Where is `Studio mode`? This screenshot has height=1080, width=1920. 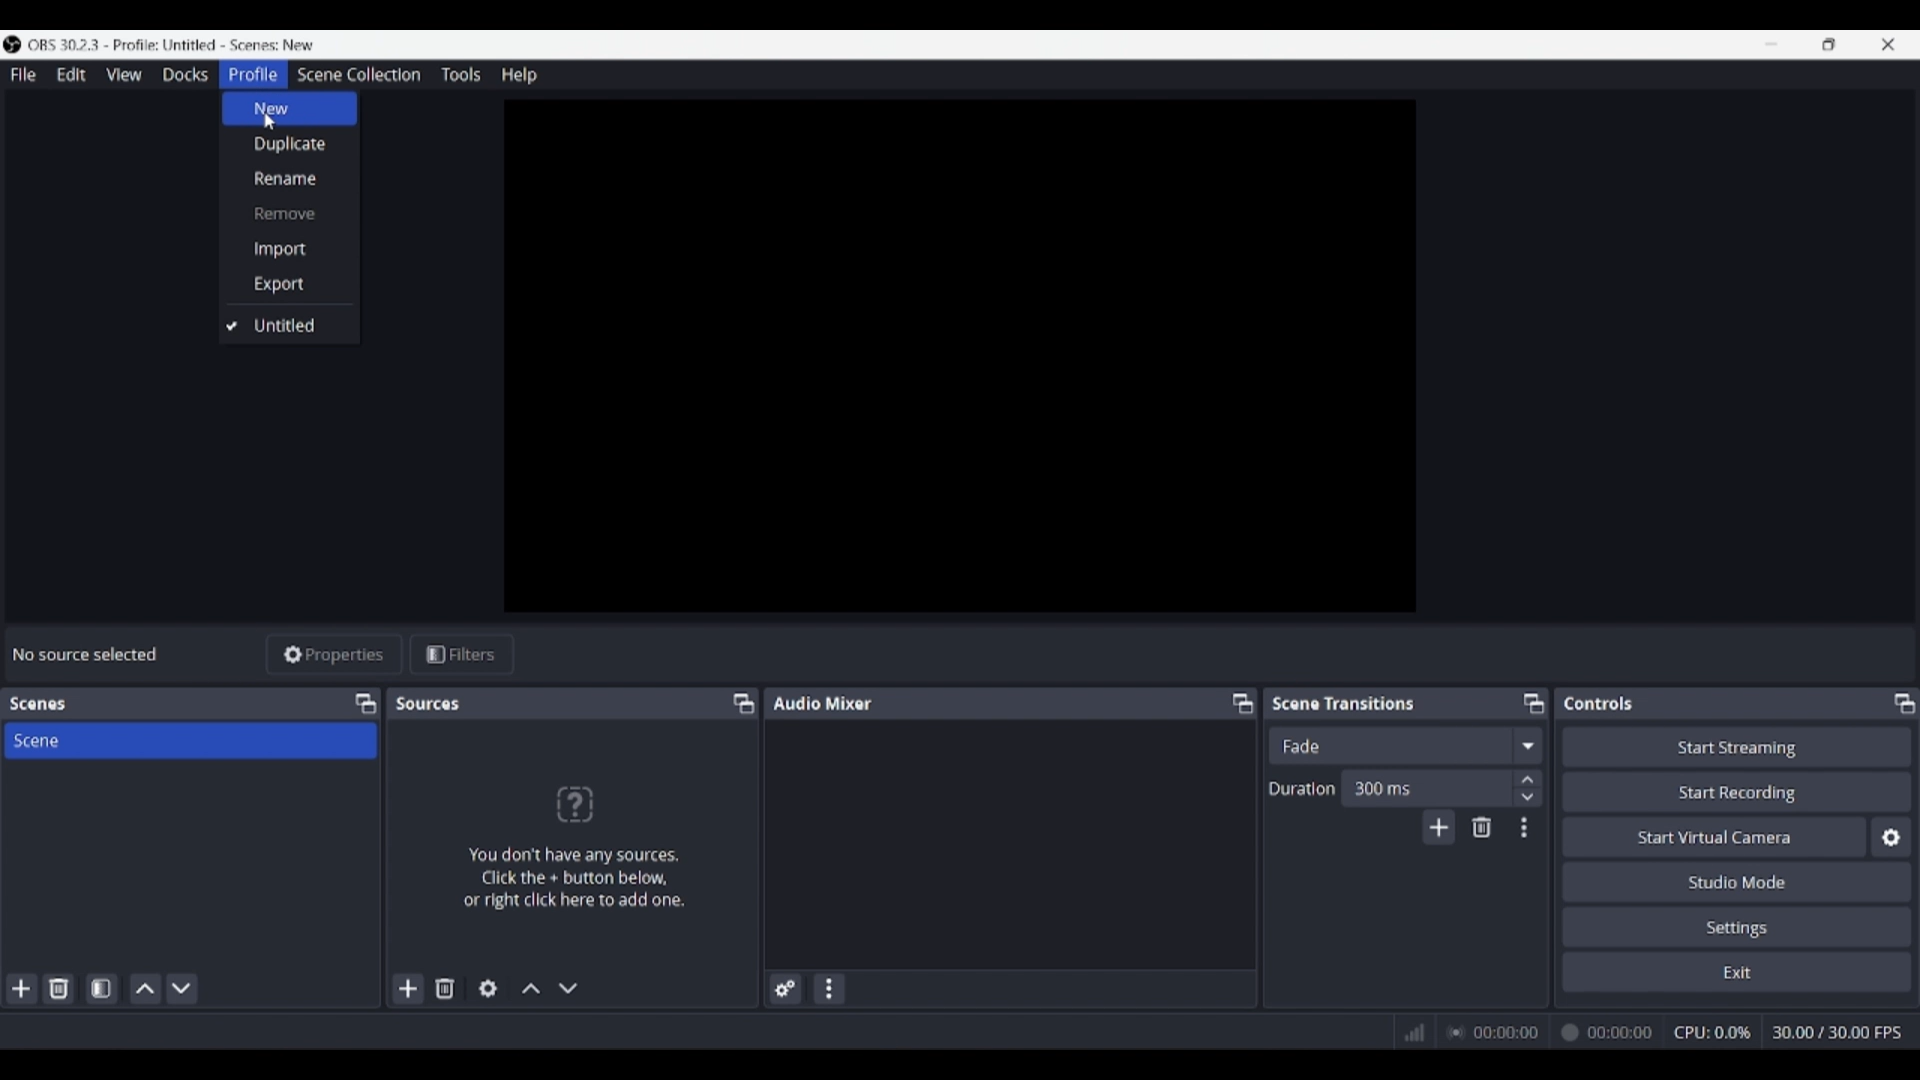 Studio mode is located at coordinates (1737, 881).